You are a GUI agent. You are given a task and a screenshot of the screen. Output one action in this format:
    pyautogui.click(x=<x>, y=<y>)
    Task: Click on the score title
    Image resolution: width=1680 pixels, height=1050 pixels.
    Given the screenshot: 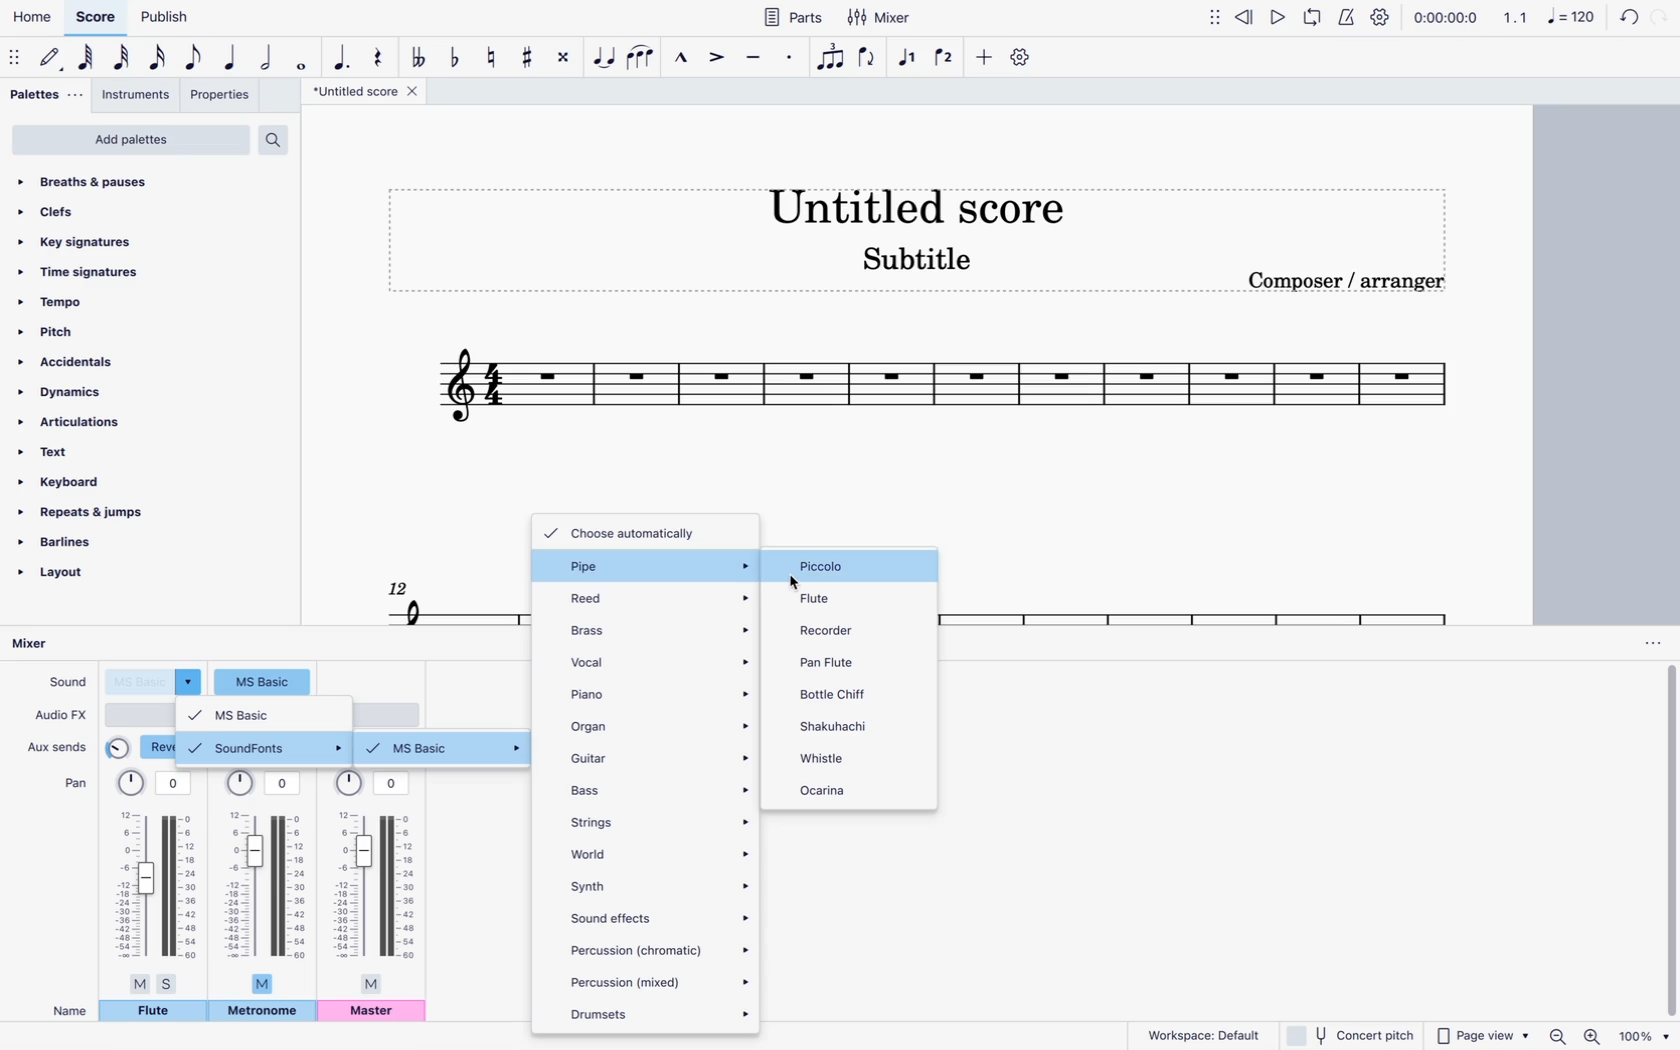 What is the action you would take?
    pyautogui.click(x=369, y=91)
    